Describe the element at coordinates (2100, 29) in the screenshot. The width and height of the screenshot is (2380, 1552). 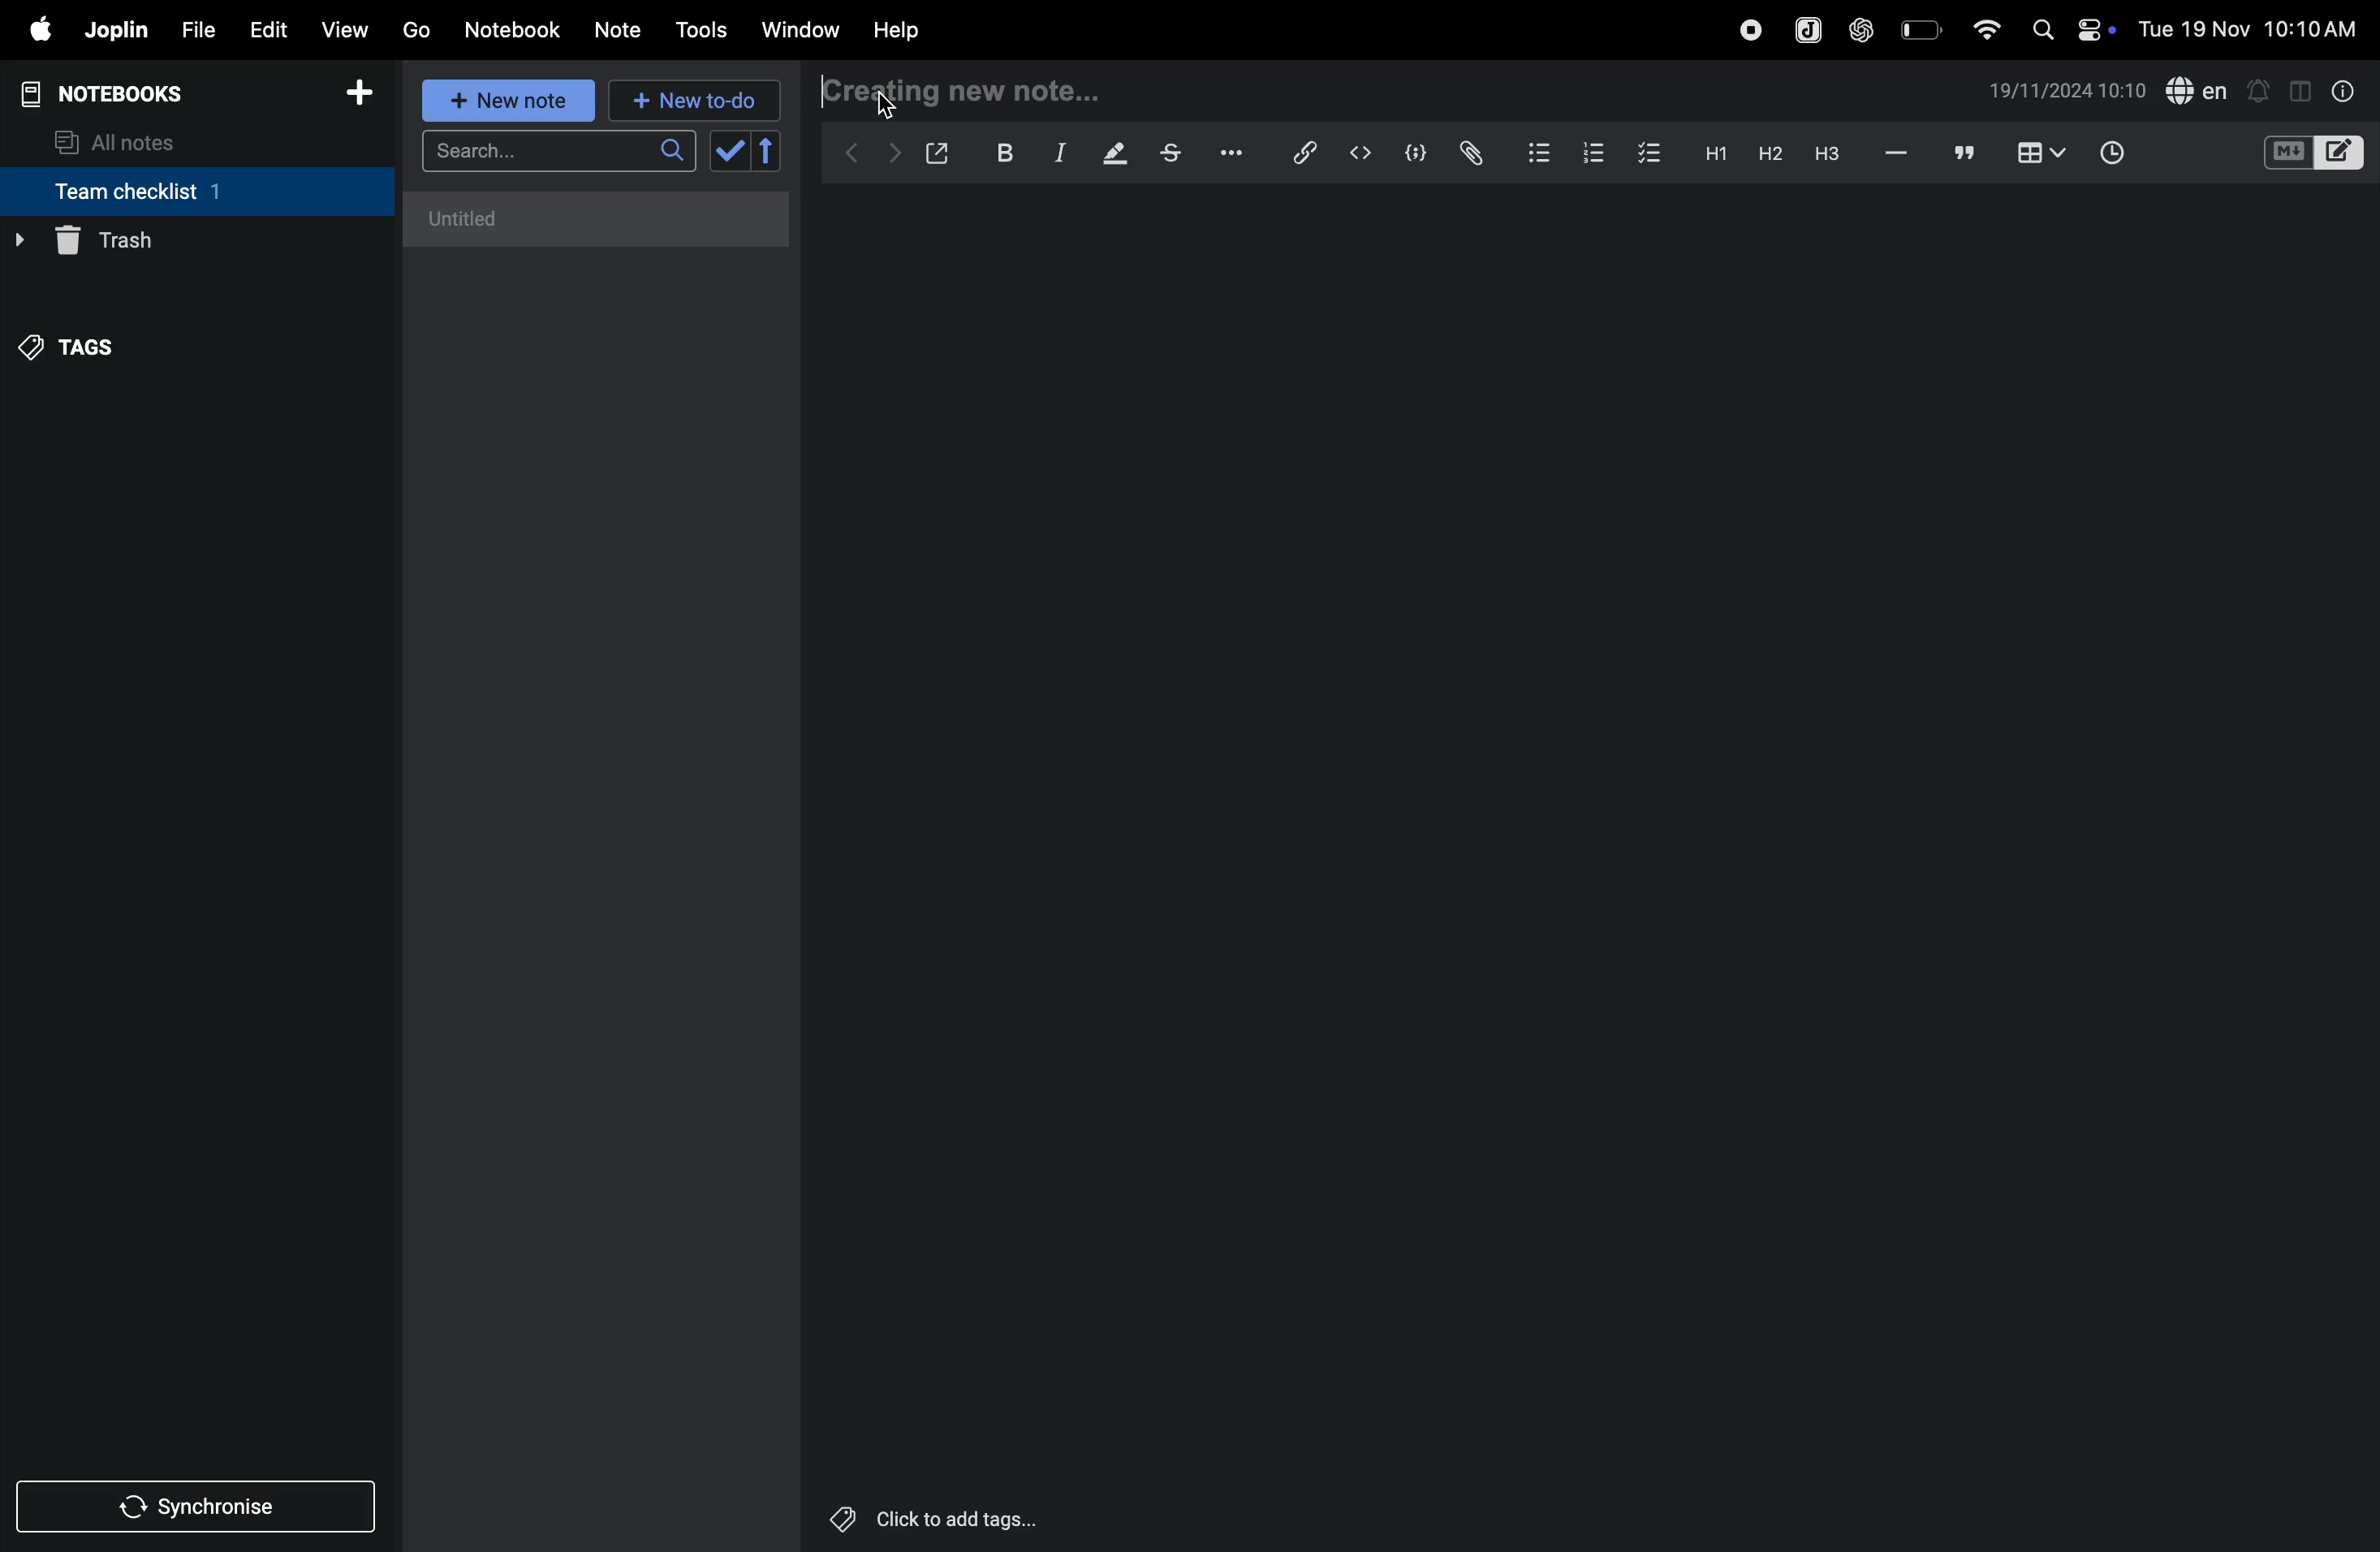
I see `on/off` at that location.